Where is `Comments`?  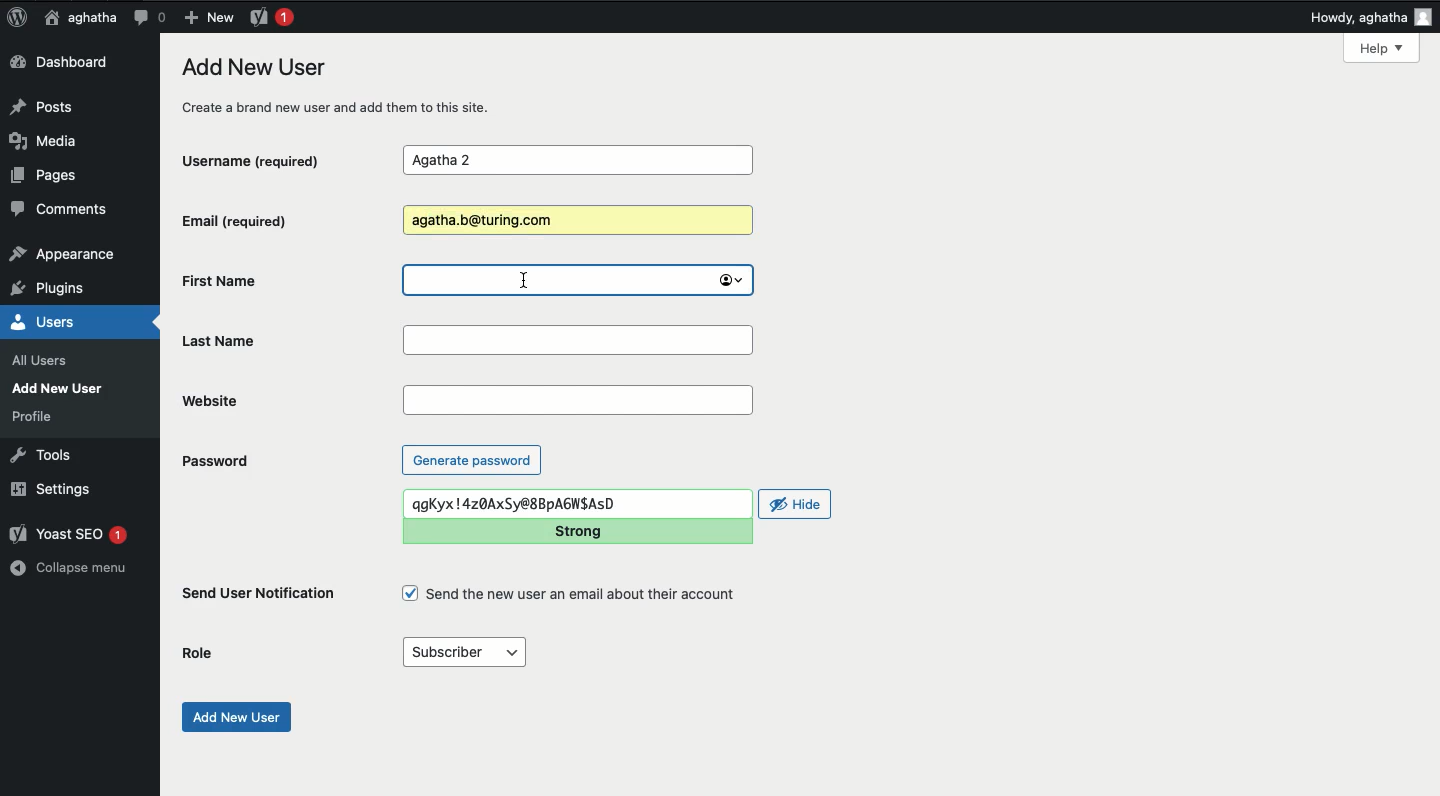 Comments is located at coordinates (61, 212).